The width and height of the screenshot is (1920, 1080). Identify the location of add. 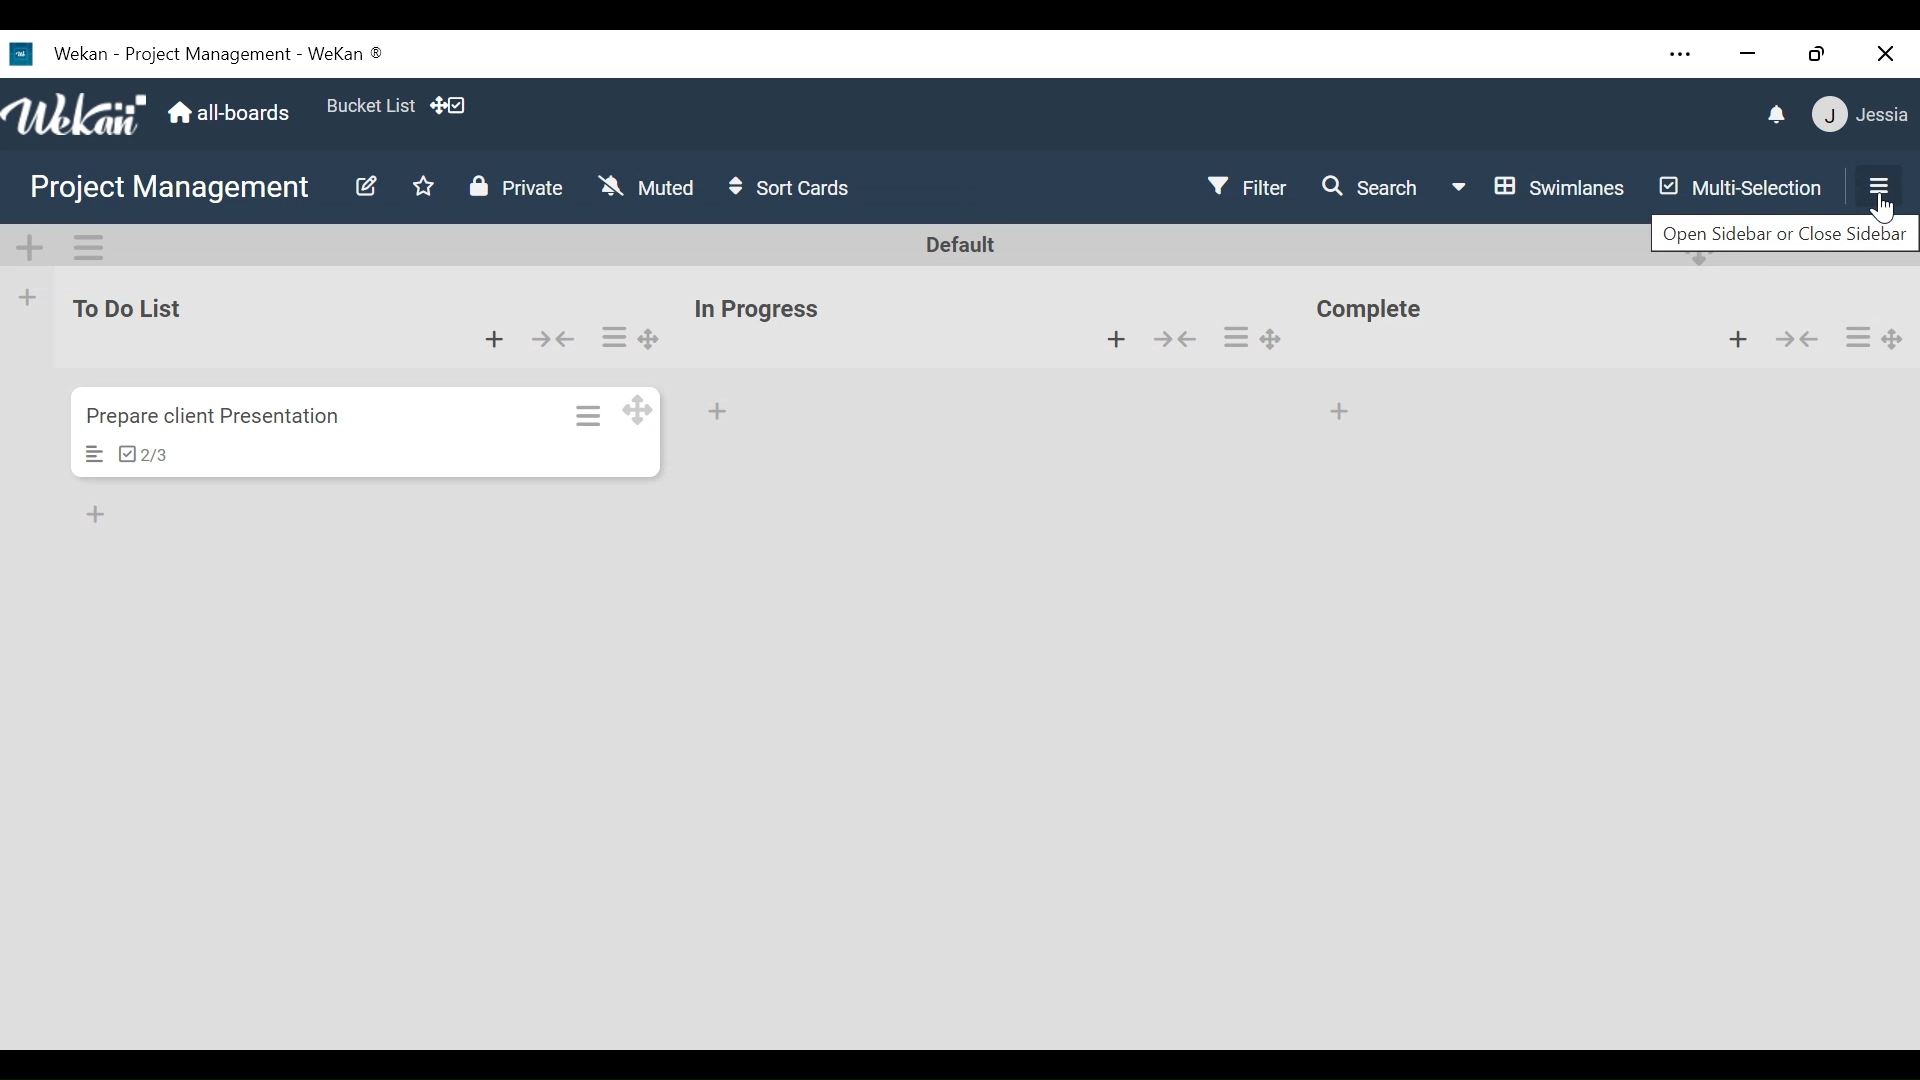
(100, 515).